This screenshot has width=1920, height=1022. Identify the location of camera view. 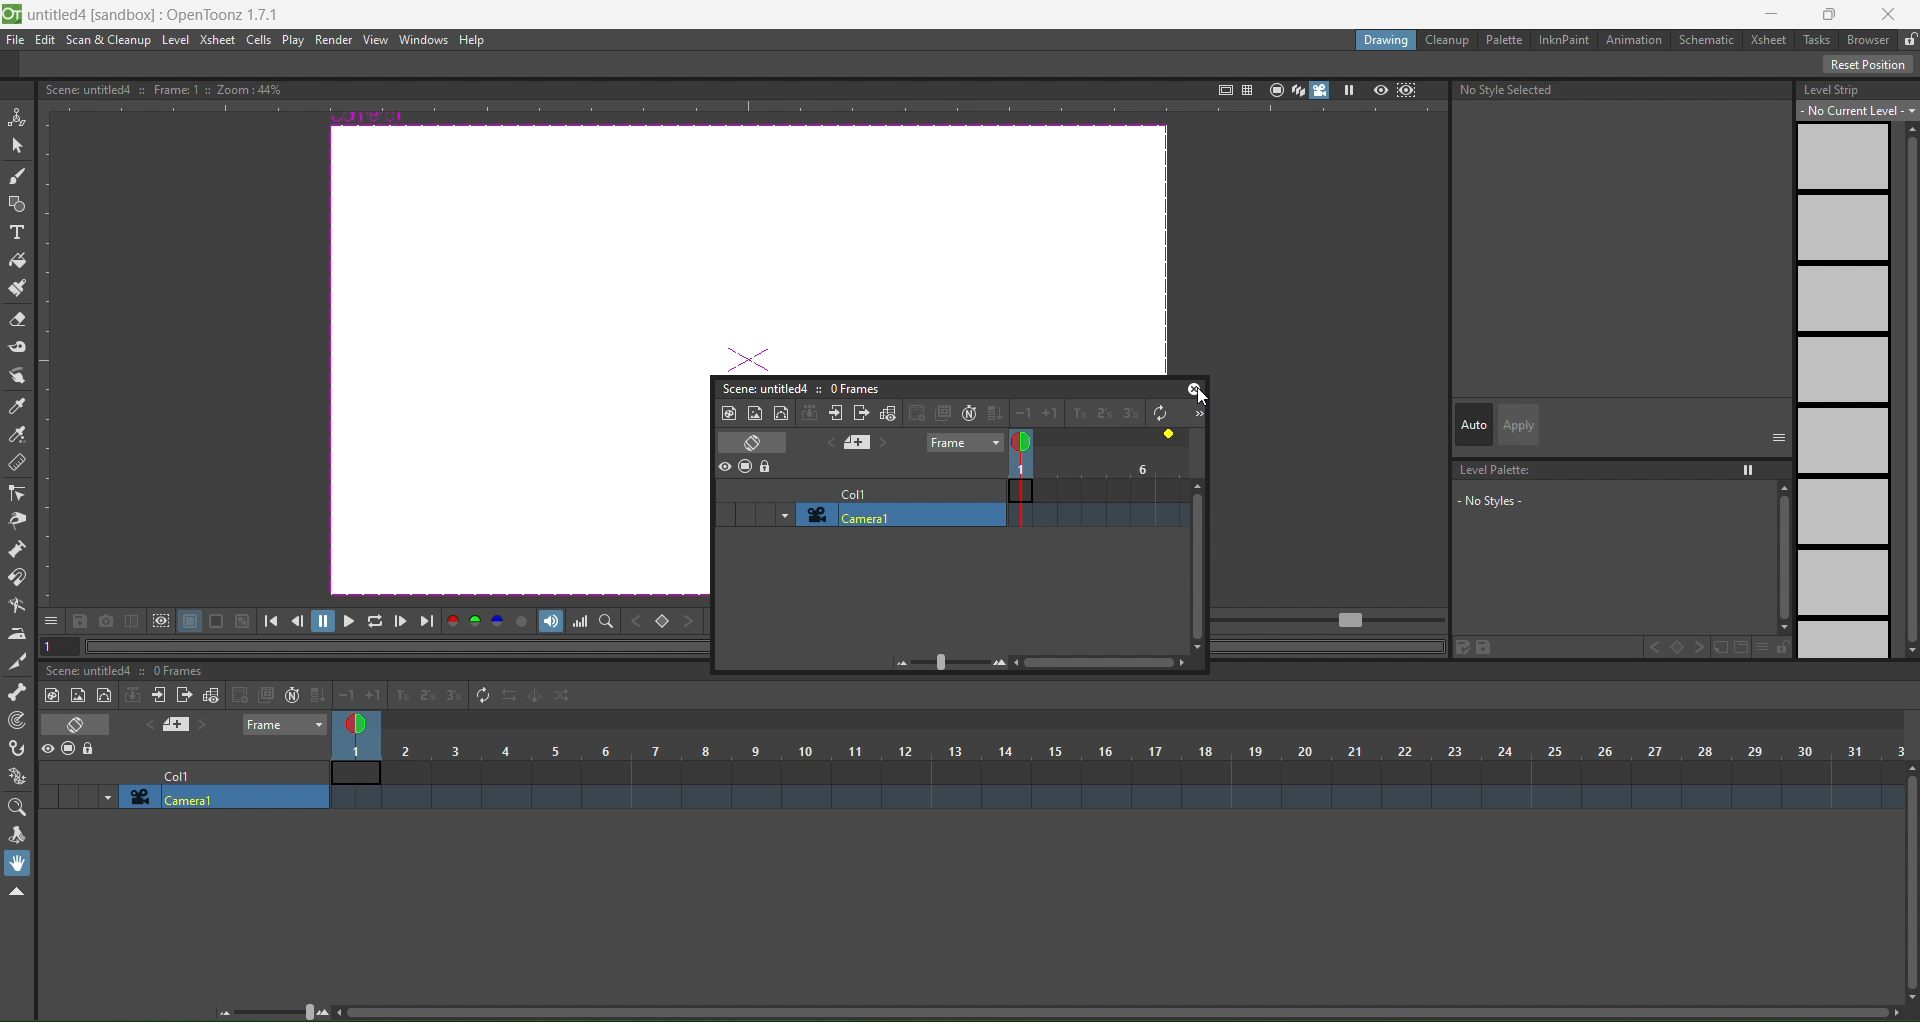
(1309, 90).